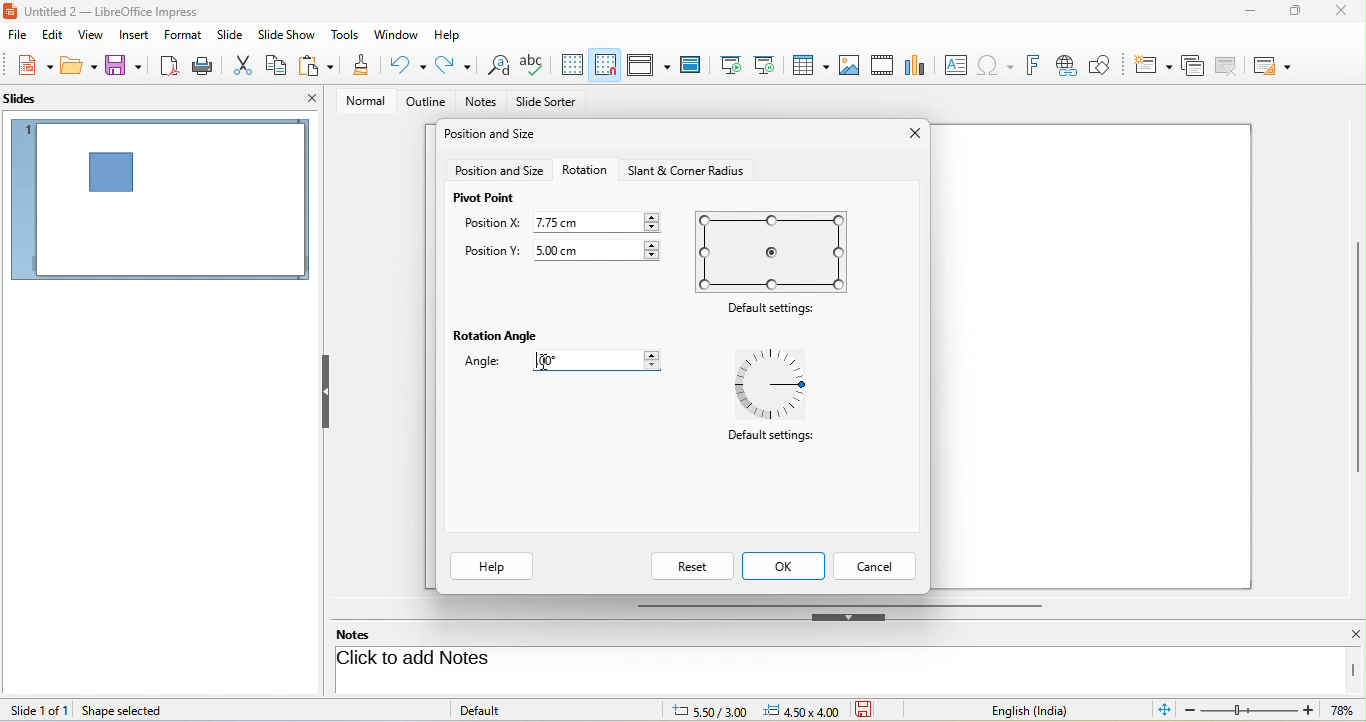 This screenshot has height=722, width=1366. Describe the element at coordinates (449, 33) in the screenshot. I see `help` at that location.